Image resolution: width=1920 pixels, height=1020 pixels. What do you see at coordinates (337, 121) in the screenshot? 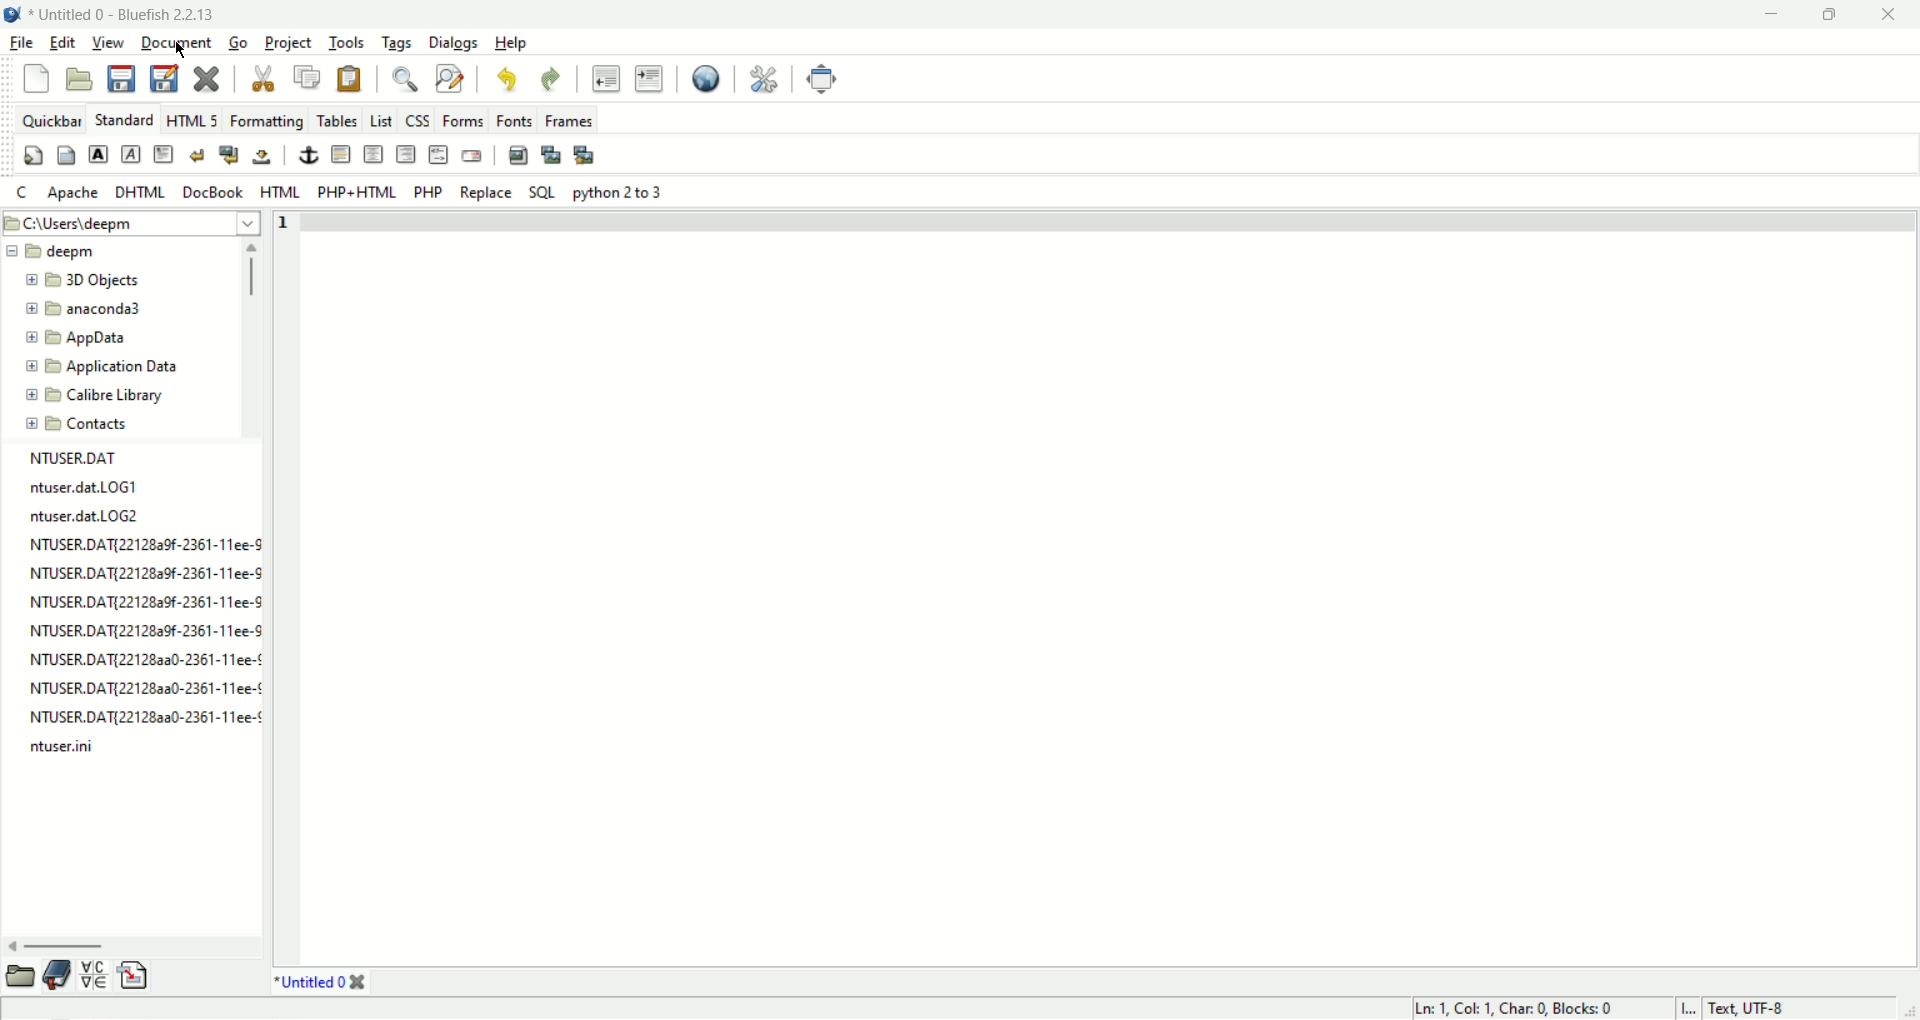
I see `tables` at bounding box center [337, 121].